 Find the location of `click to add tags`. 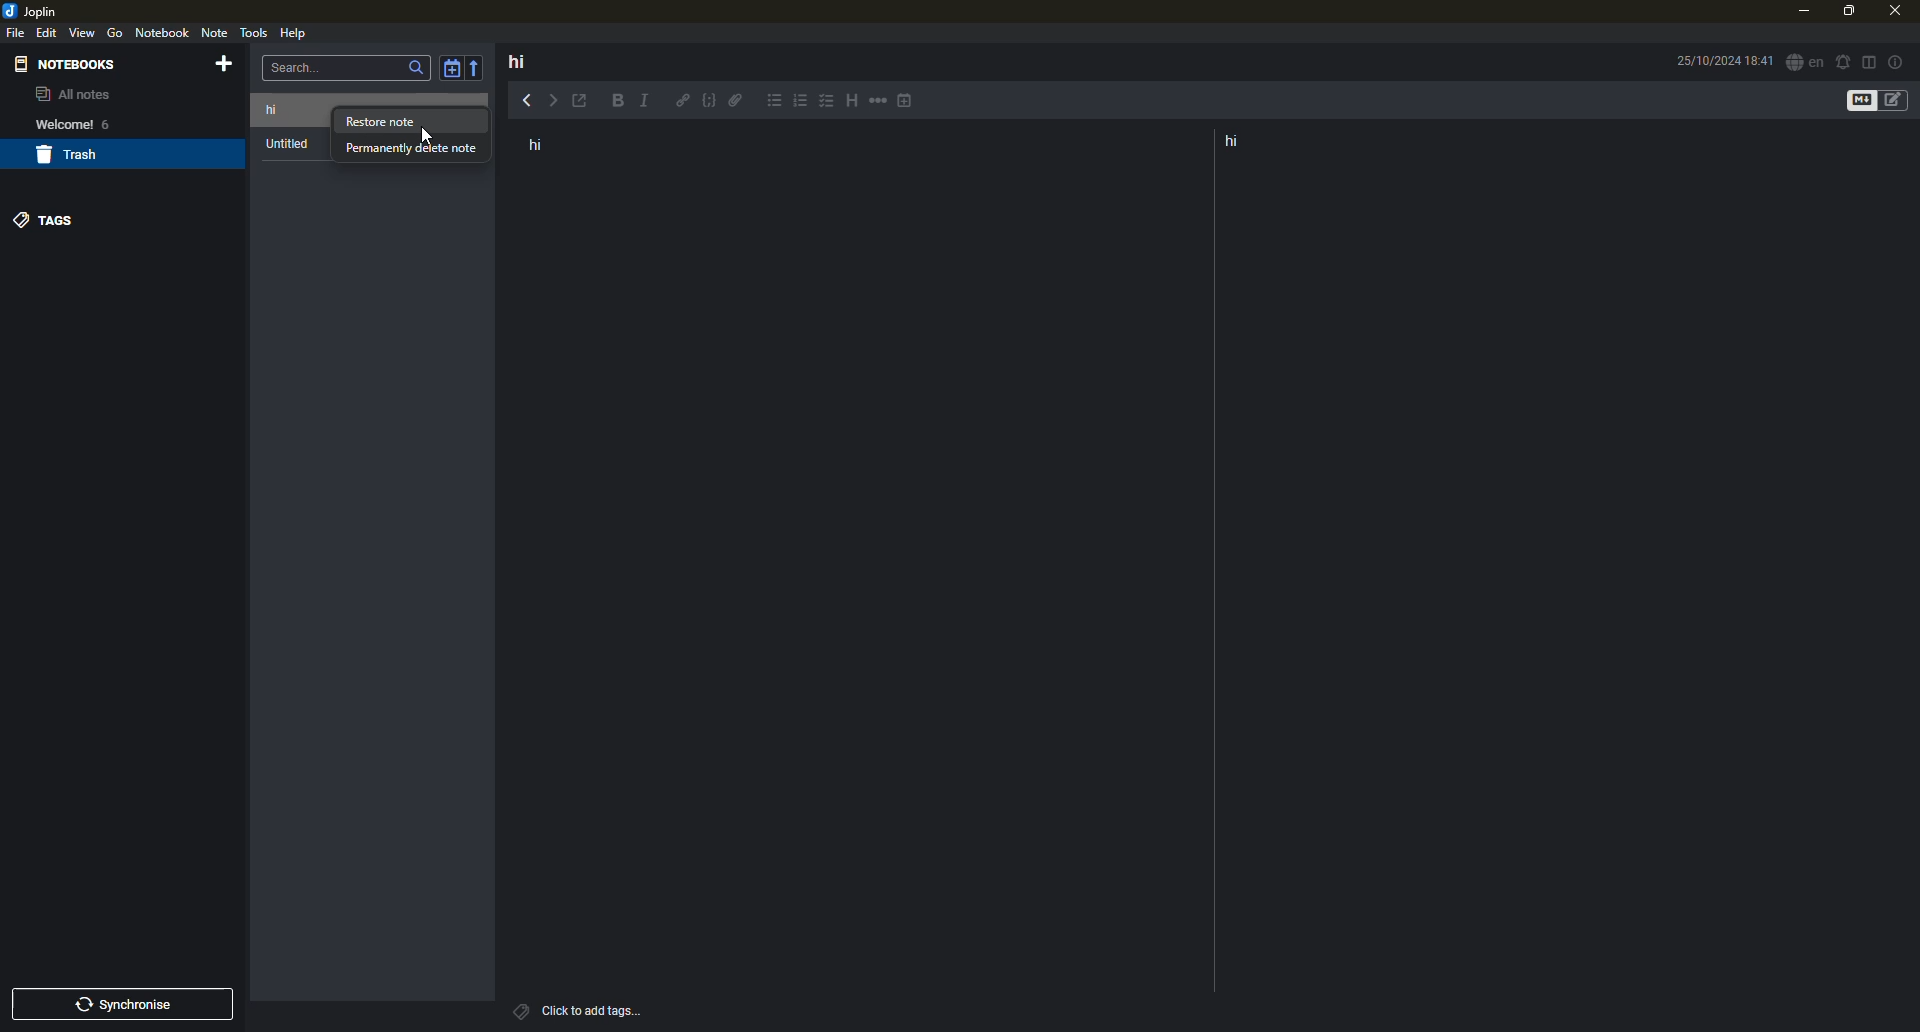

click to add tags is located at coordinates (608, 1008).